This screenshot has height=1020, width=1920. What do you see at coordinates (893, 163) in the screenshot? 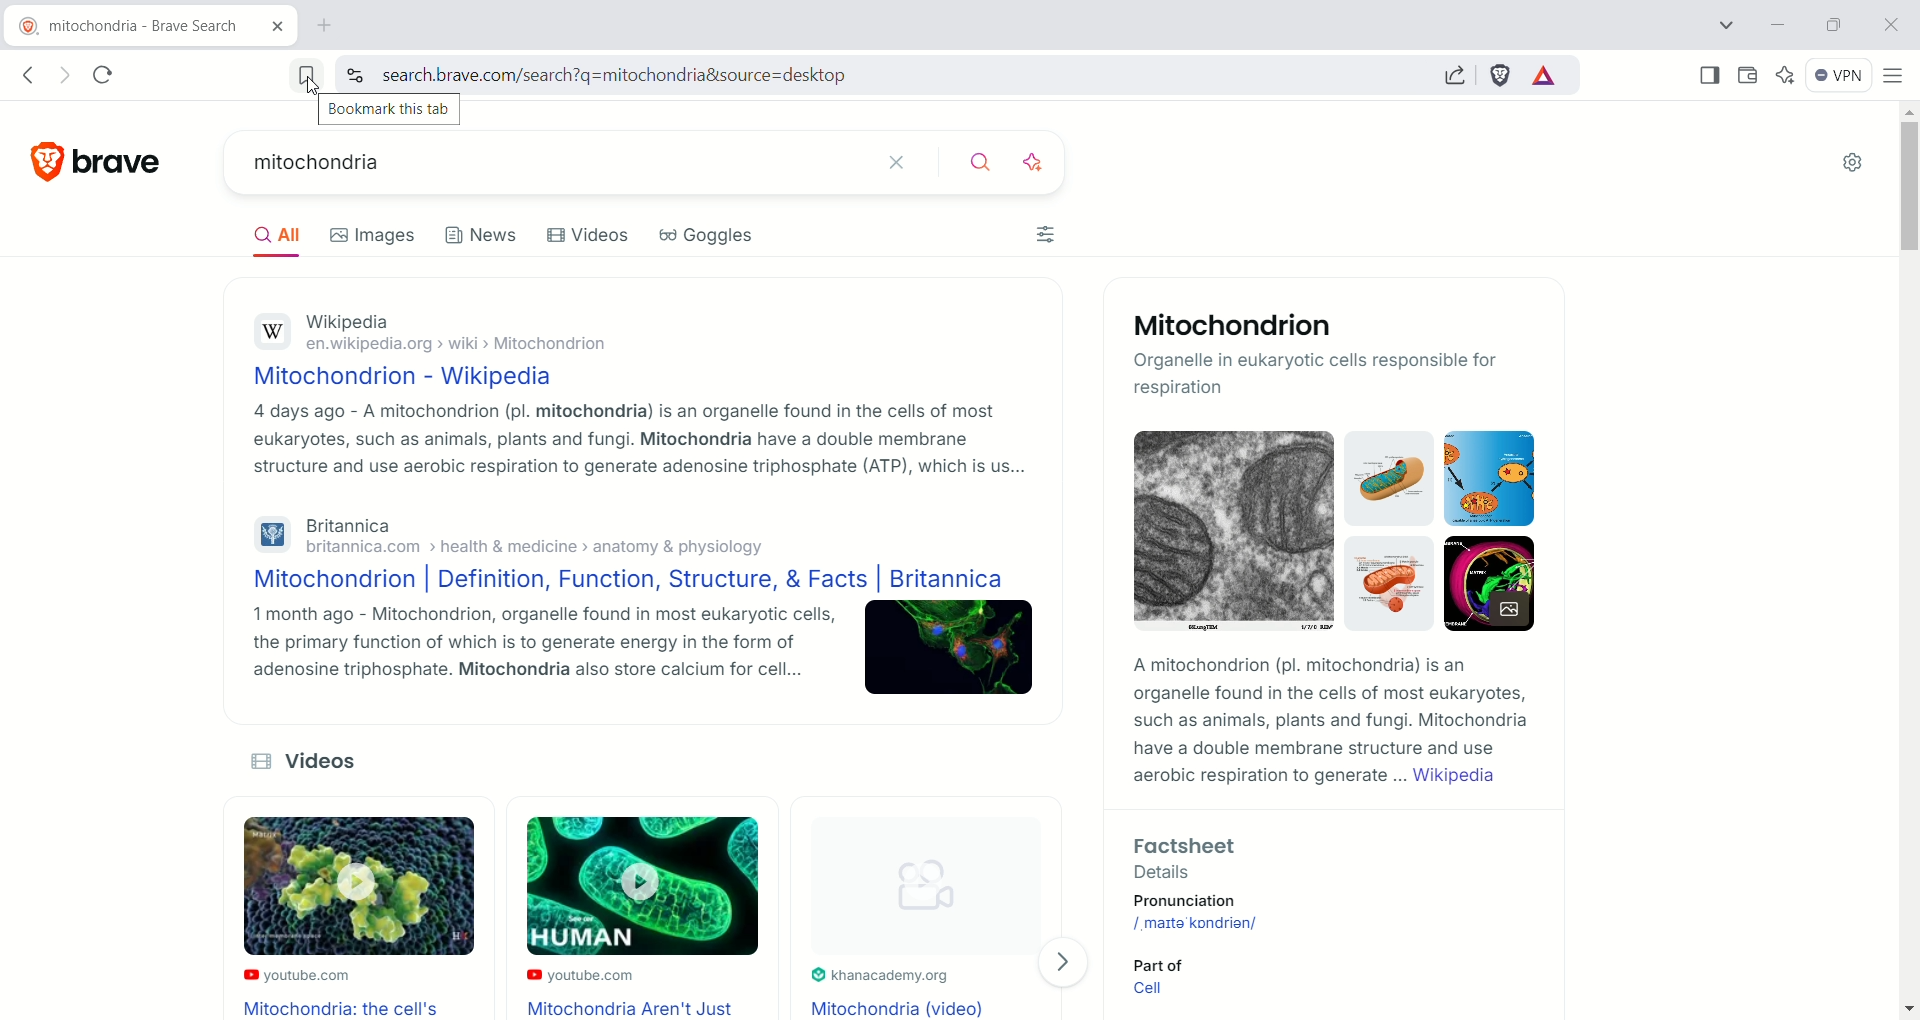
I see `close` at bounding box center [893, 163].